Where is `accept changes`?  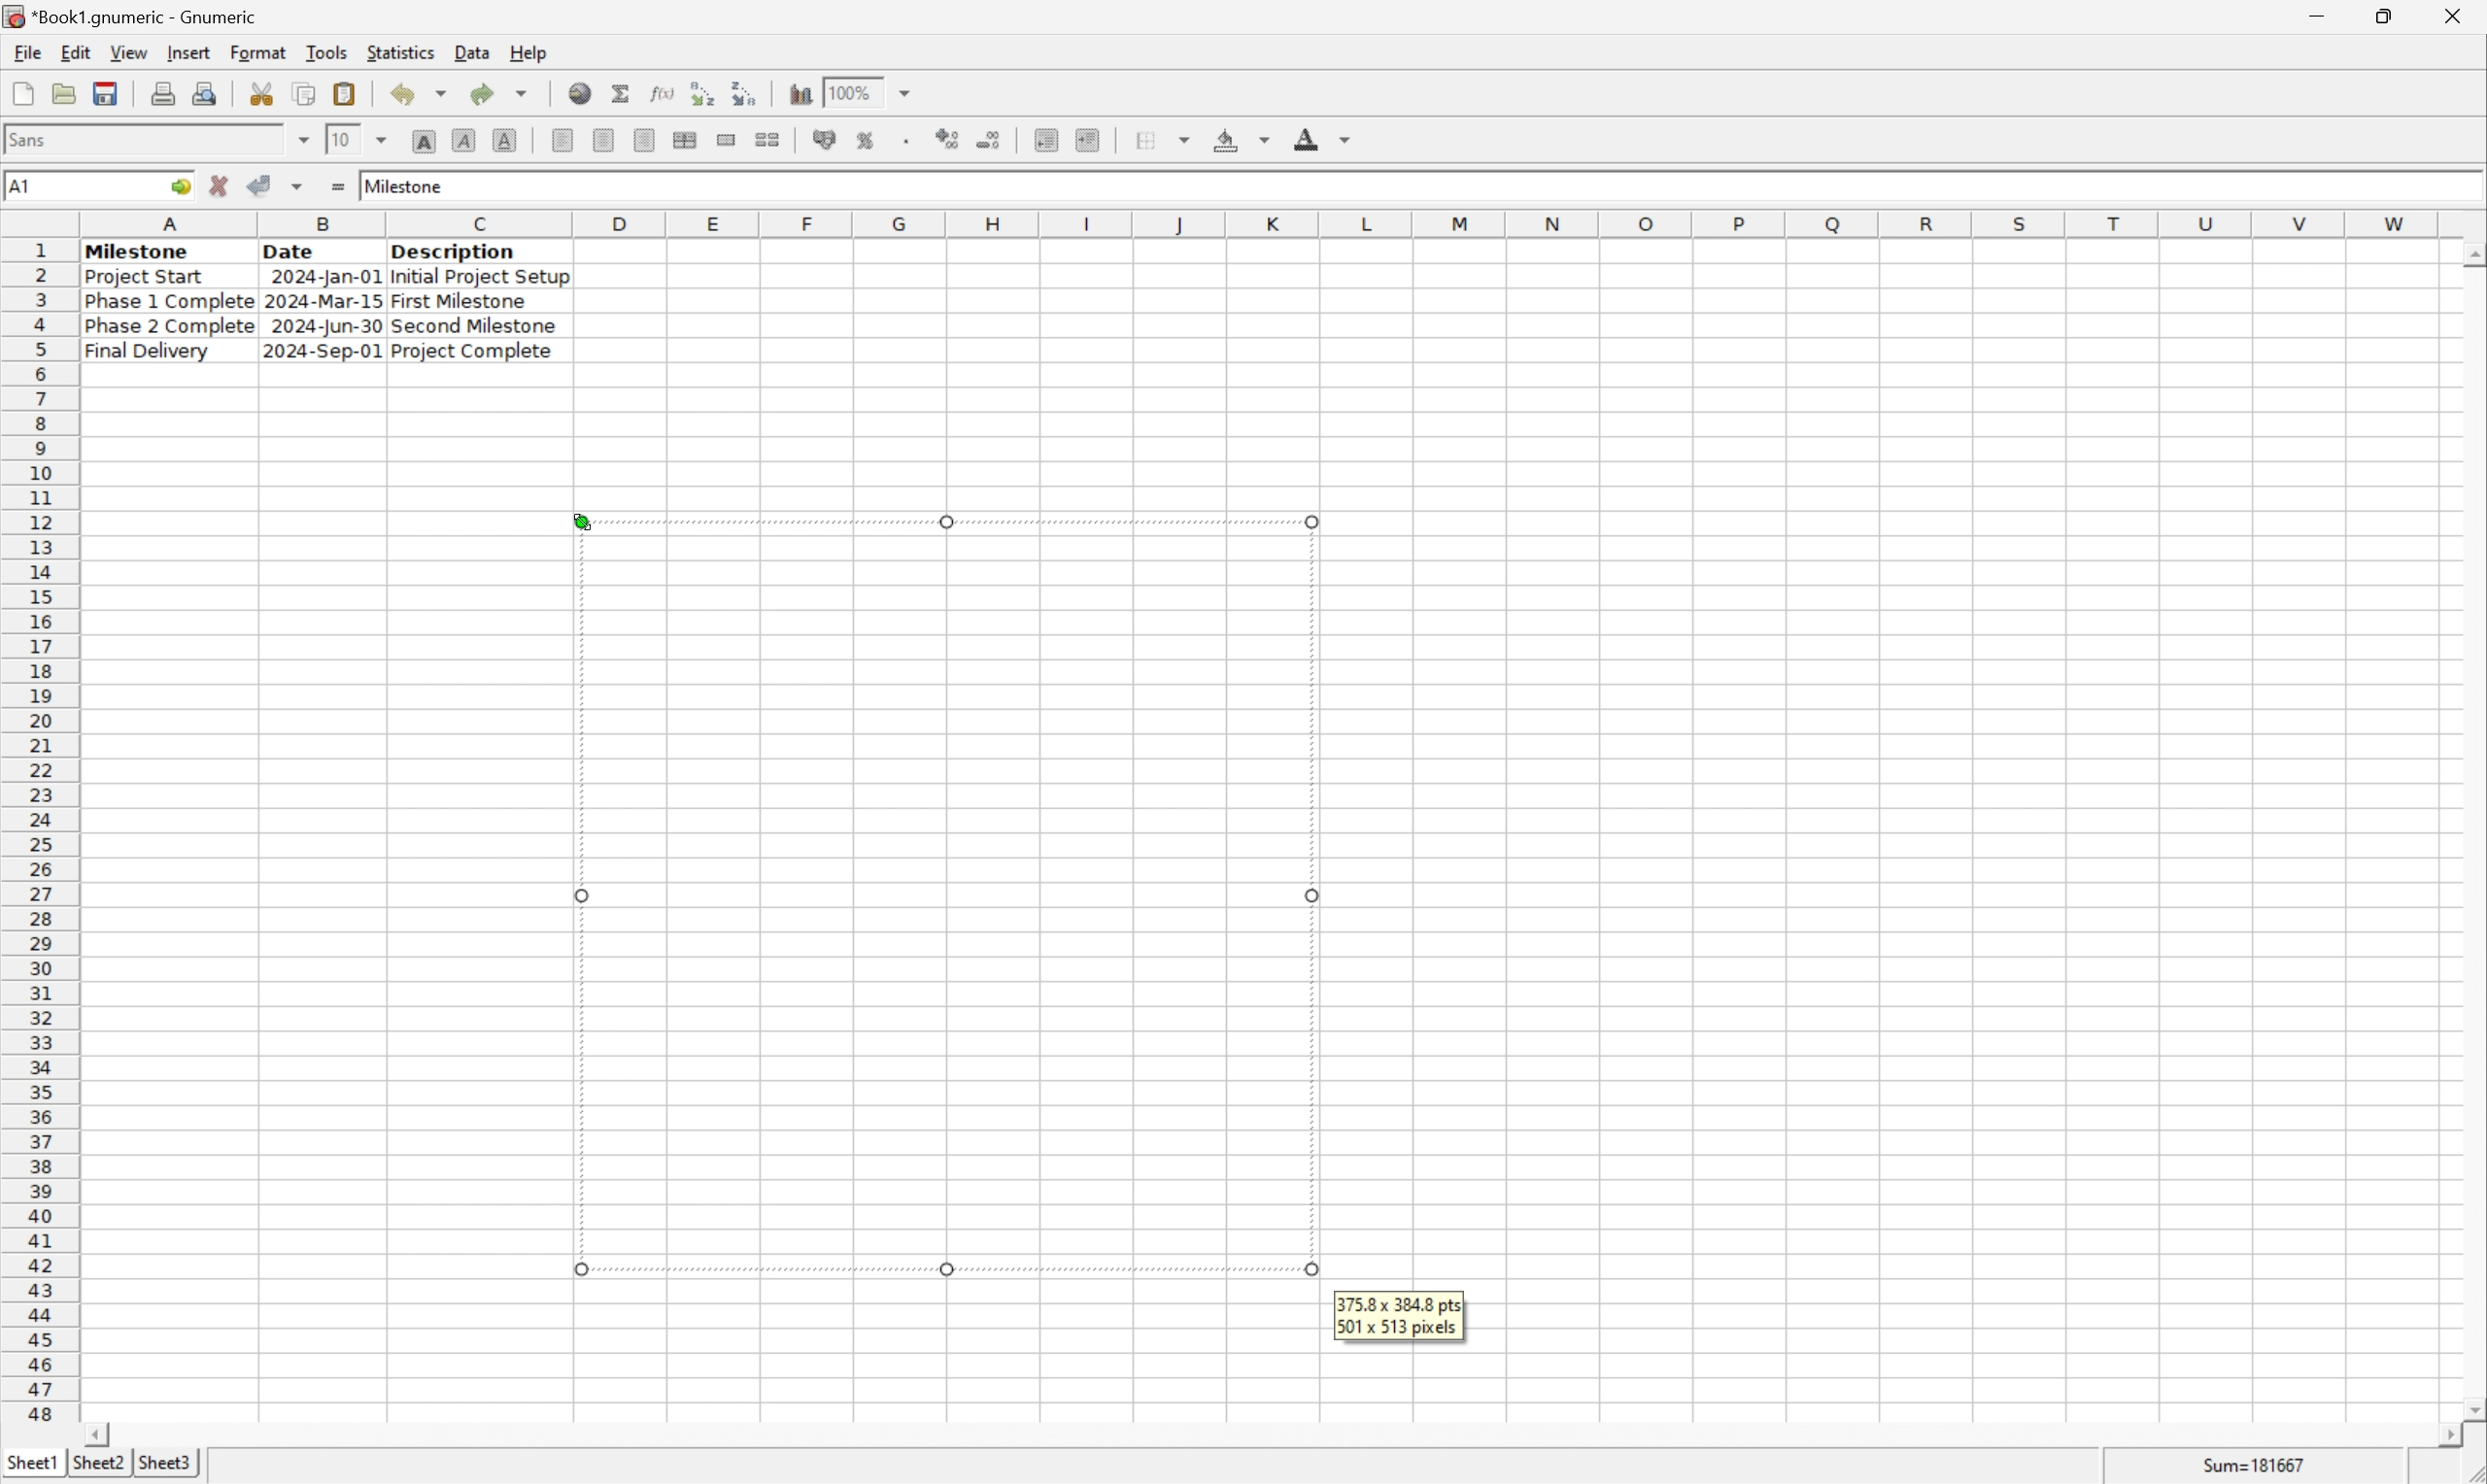 accept changes is located at coordinates (266, 184).